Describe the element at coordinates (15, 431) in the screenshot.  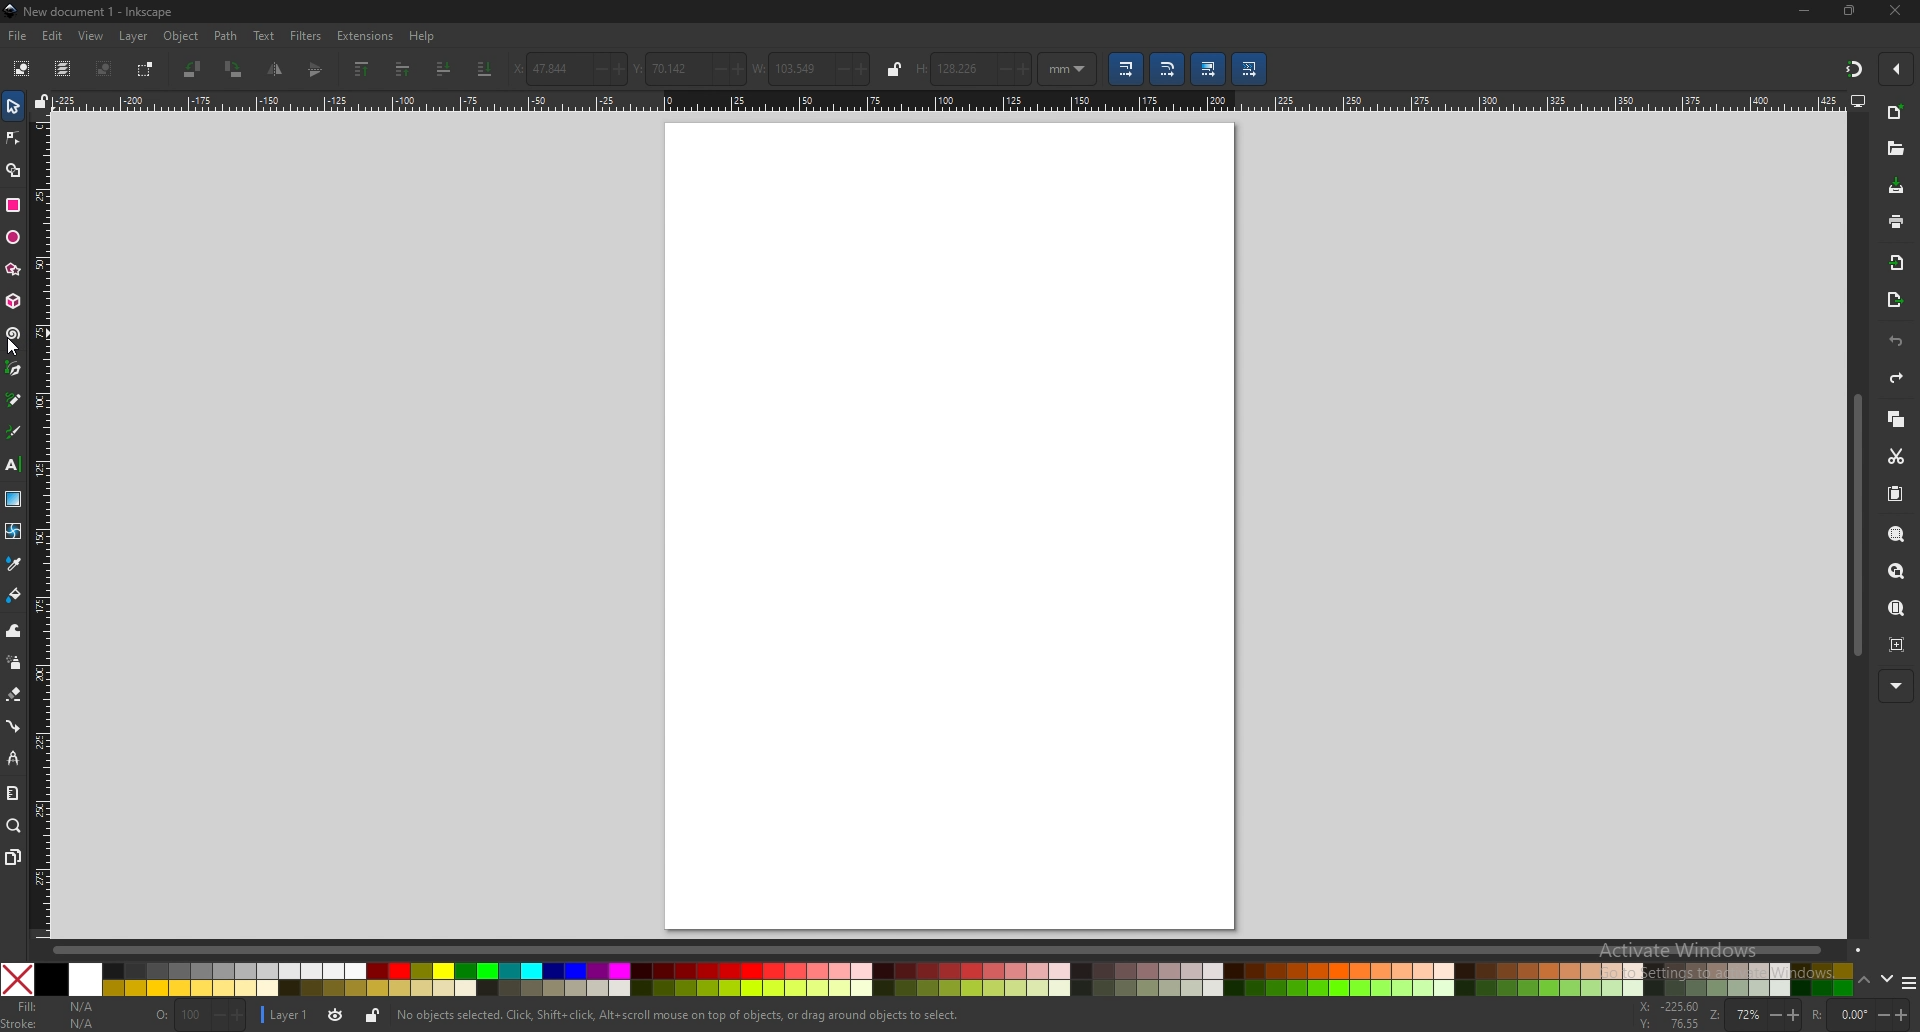
I see `calligraphy` at that location.